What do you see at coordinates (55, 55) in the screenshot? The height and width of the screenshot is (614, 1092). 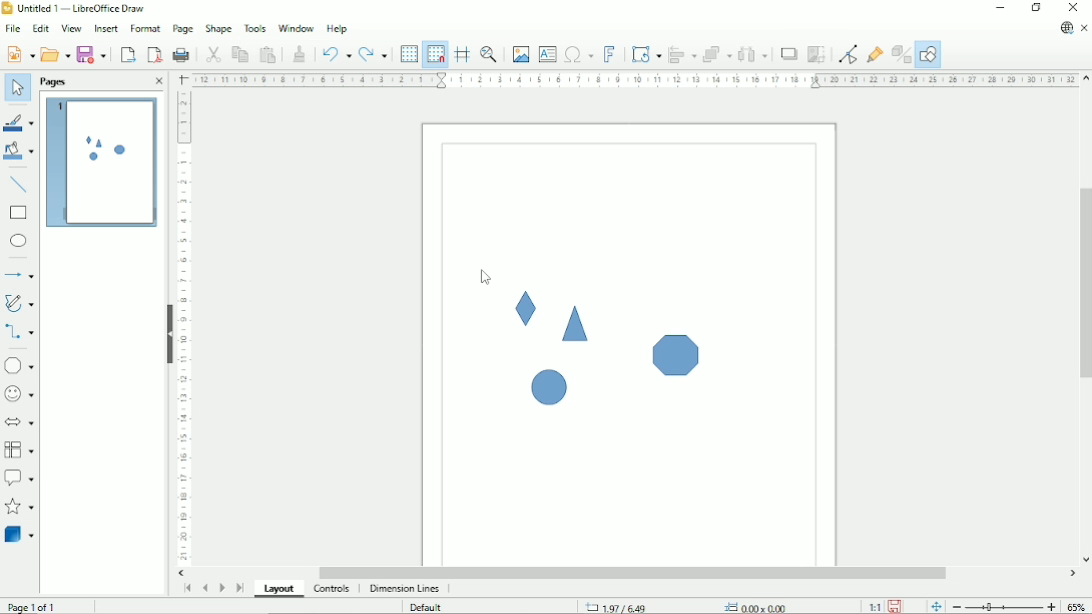 I see `Open ` at bounding box center [55, 55].